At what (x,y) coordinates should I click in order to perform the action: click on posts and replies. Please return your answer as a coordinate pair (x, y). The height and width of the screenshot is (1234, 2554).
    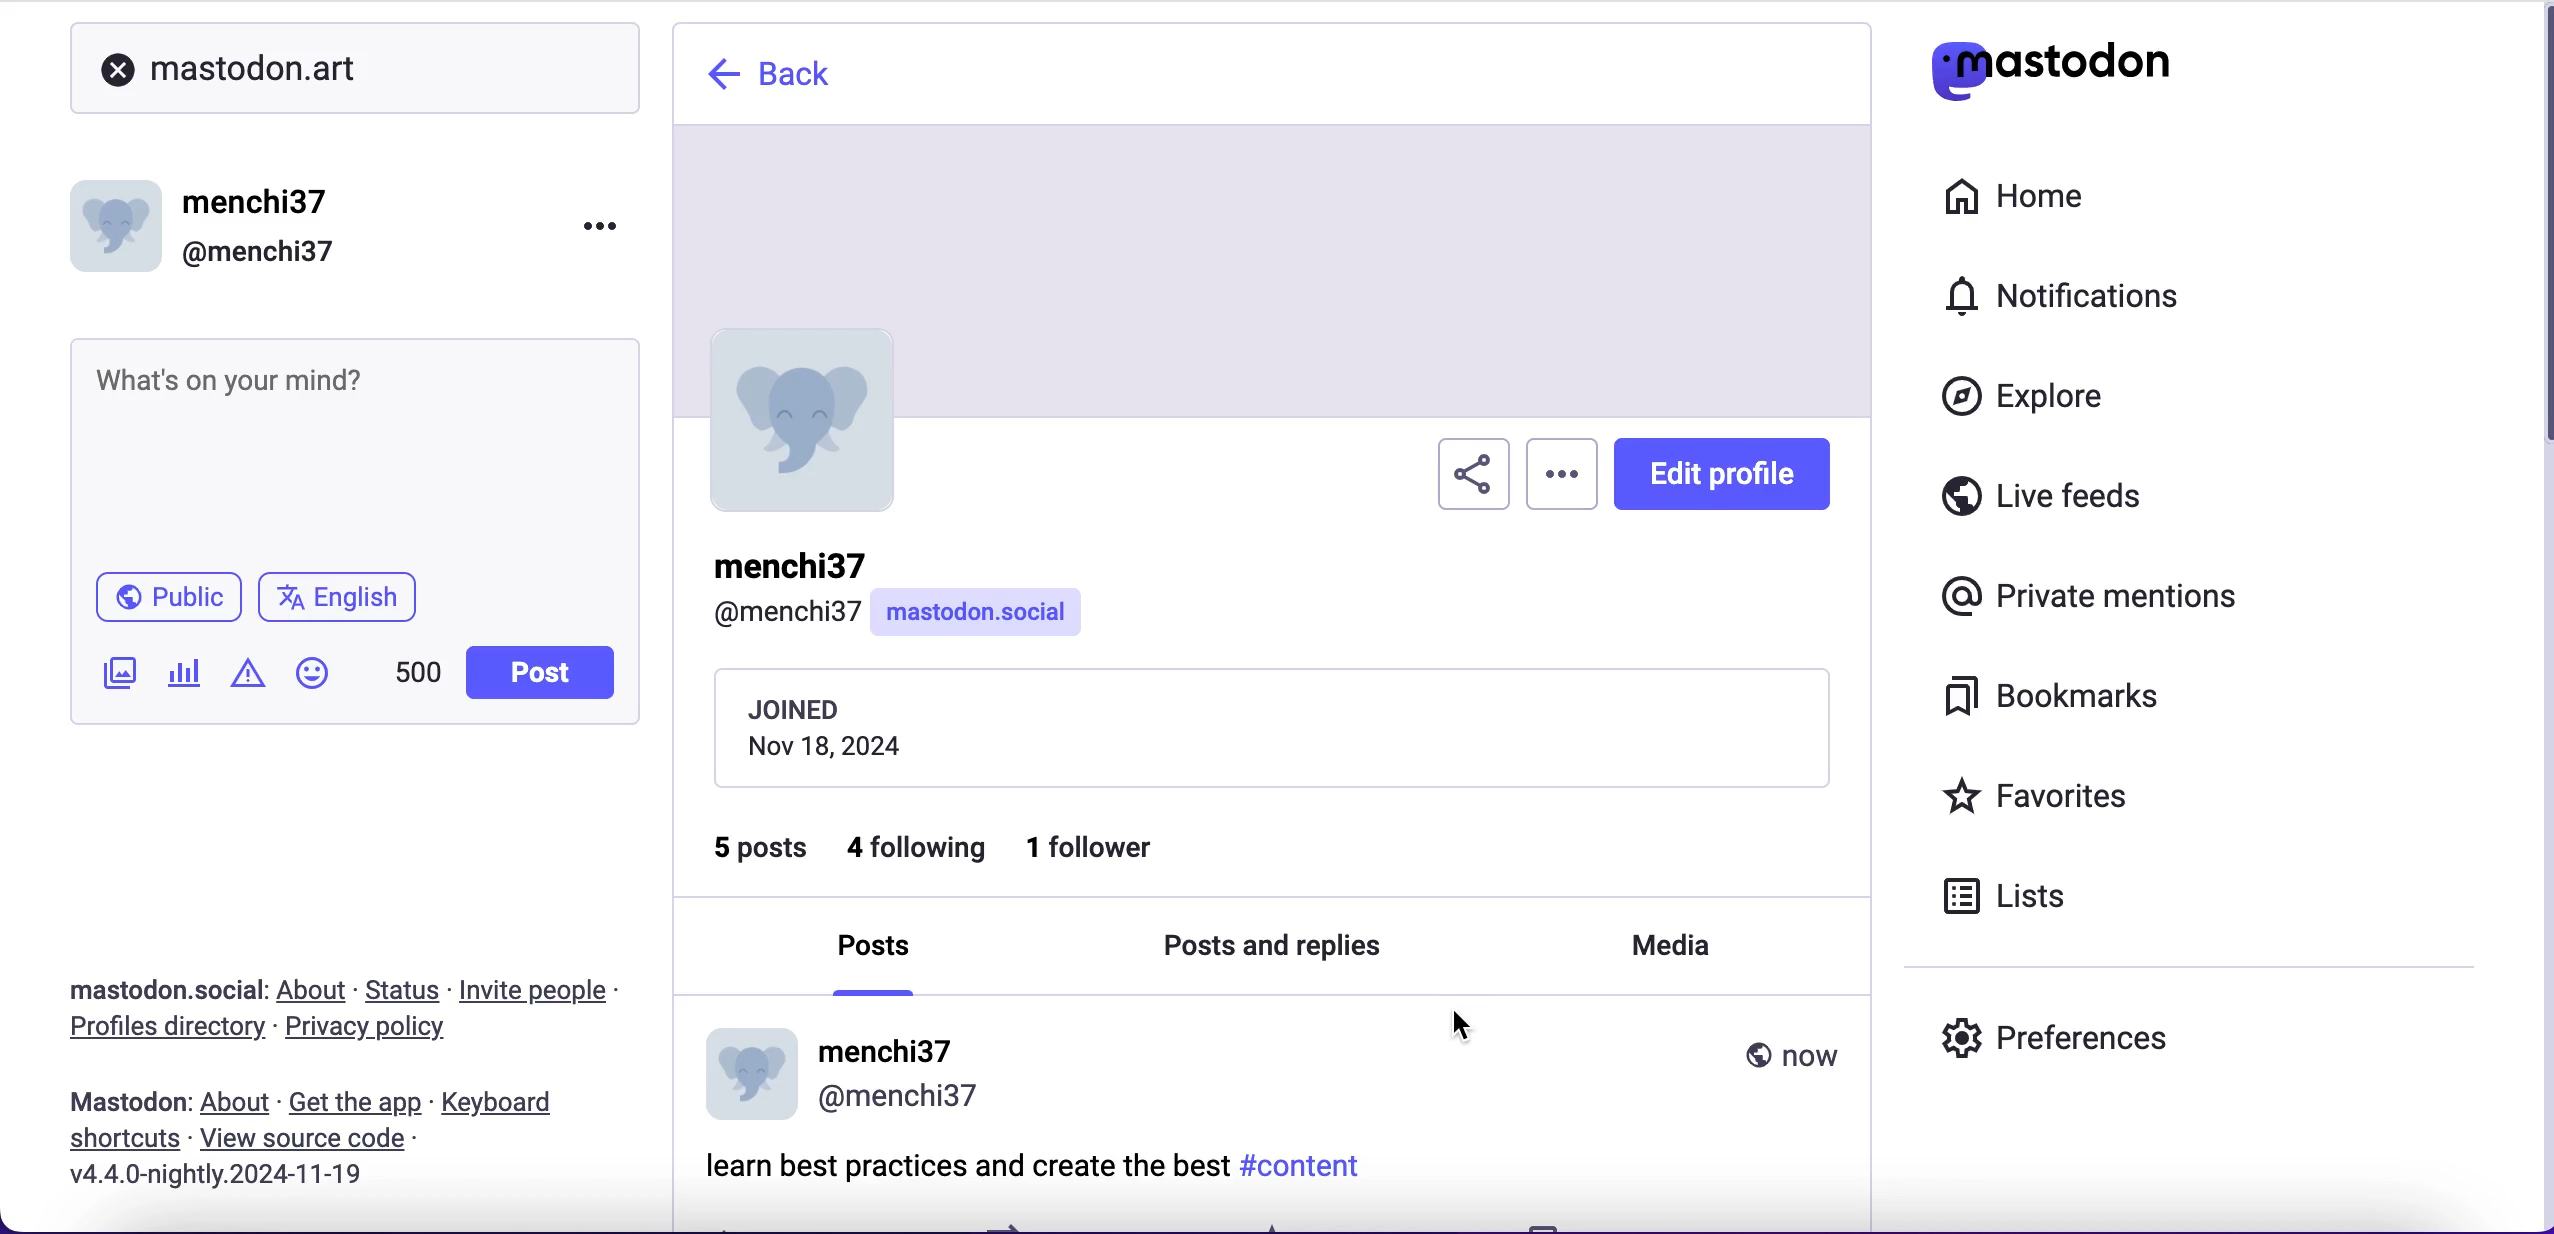
    Looking at the image, I should click on (1304, 947).